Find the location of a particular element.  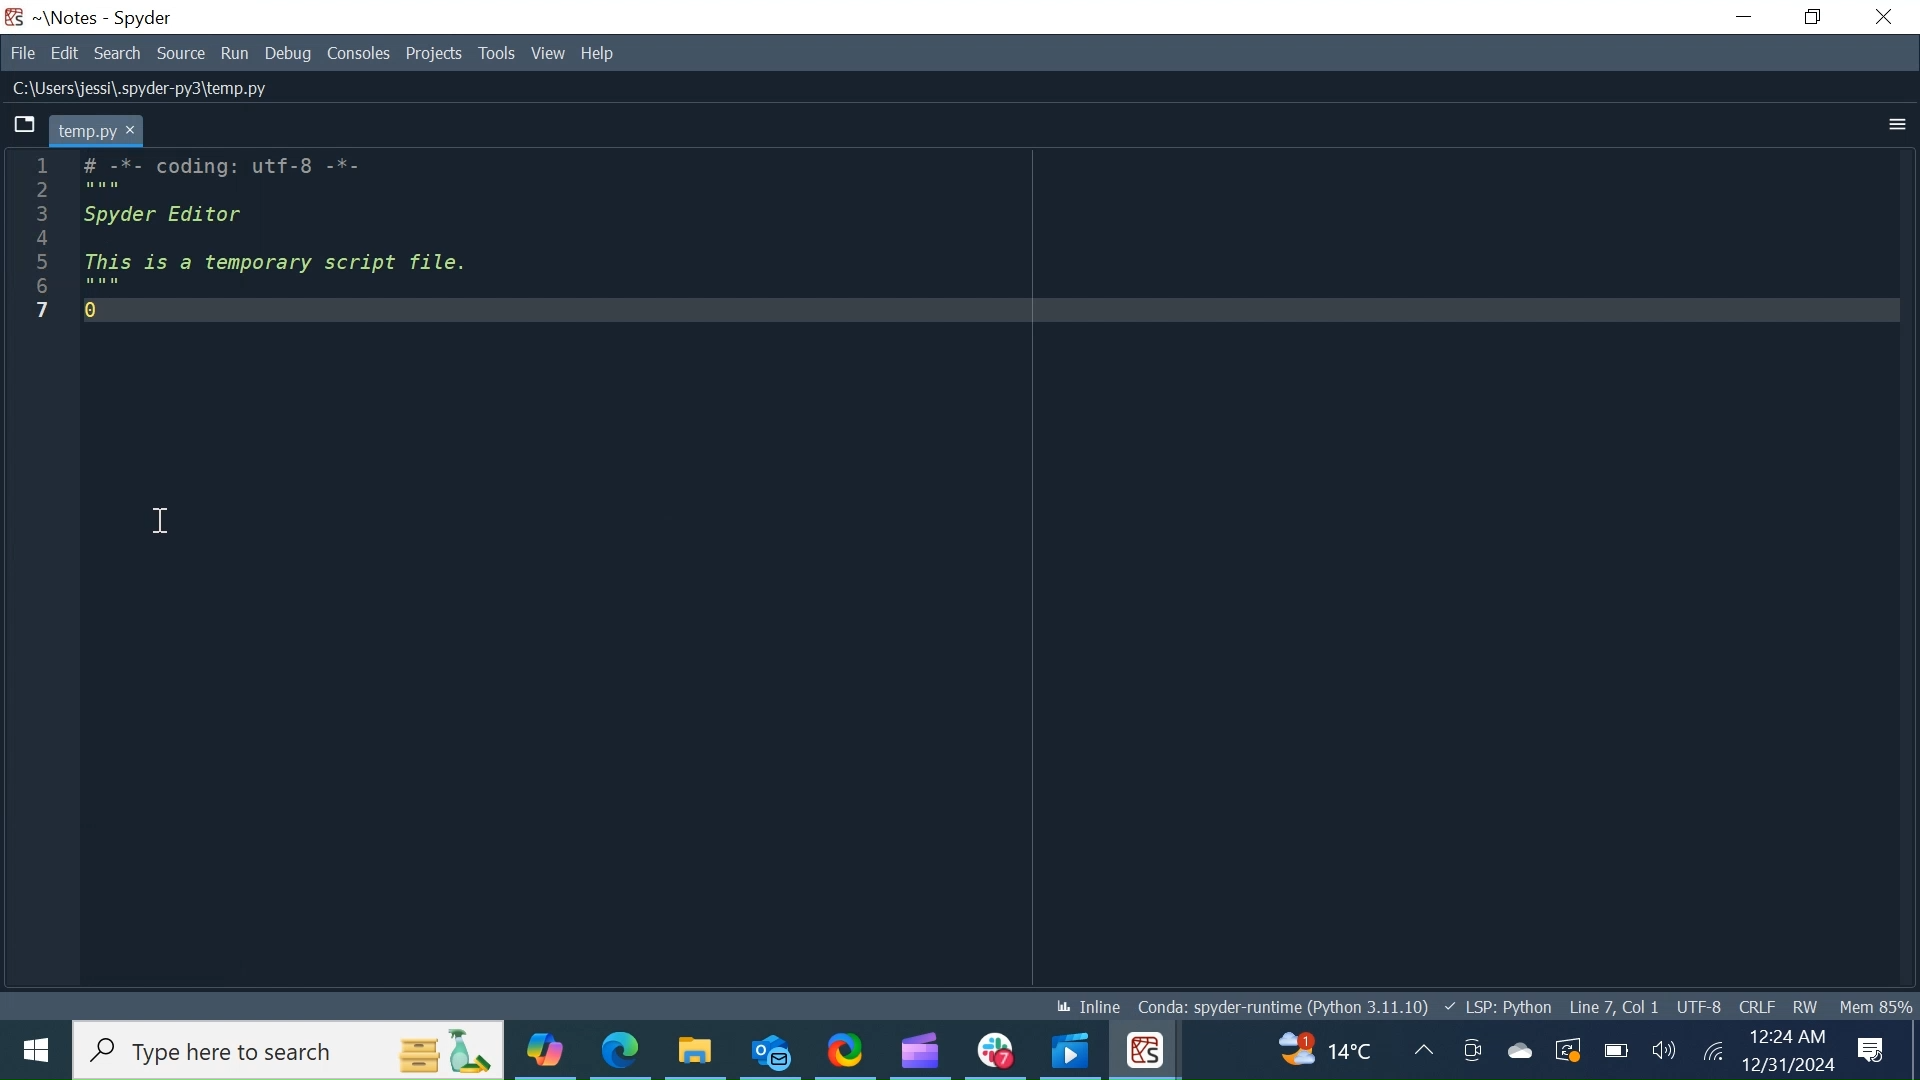

12:24 am is located at coordinates (1789, 1035).